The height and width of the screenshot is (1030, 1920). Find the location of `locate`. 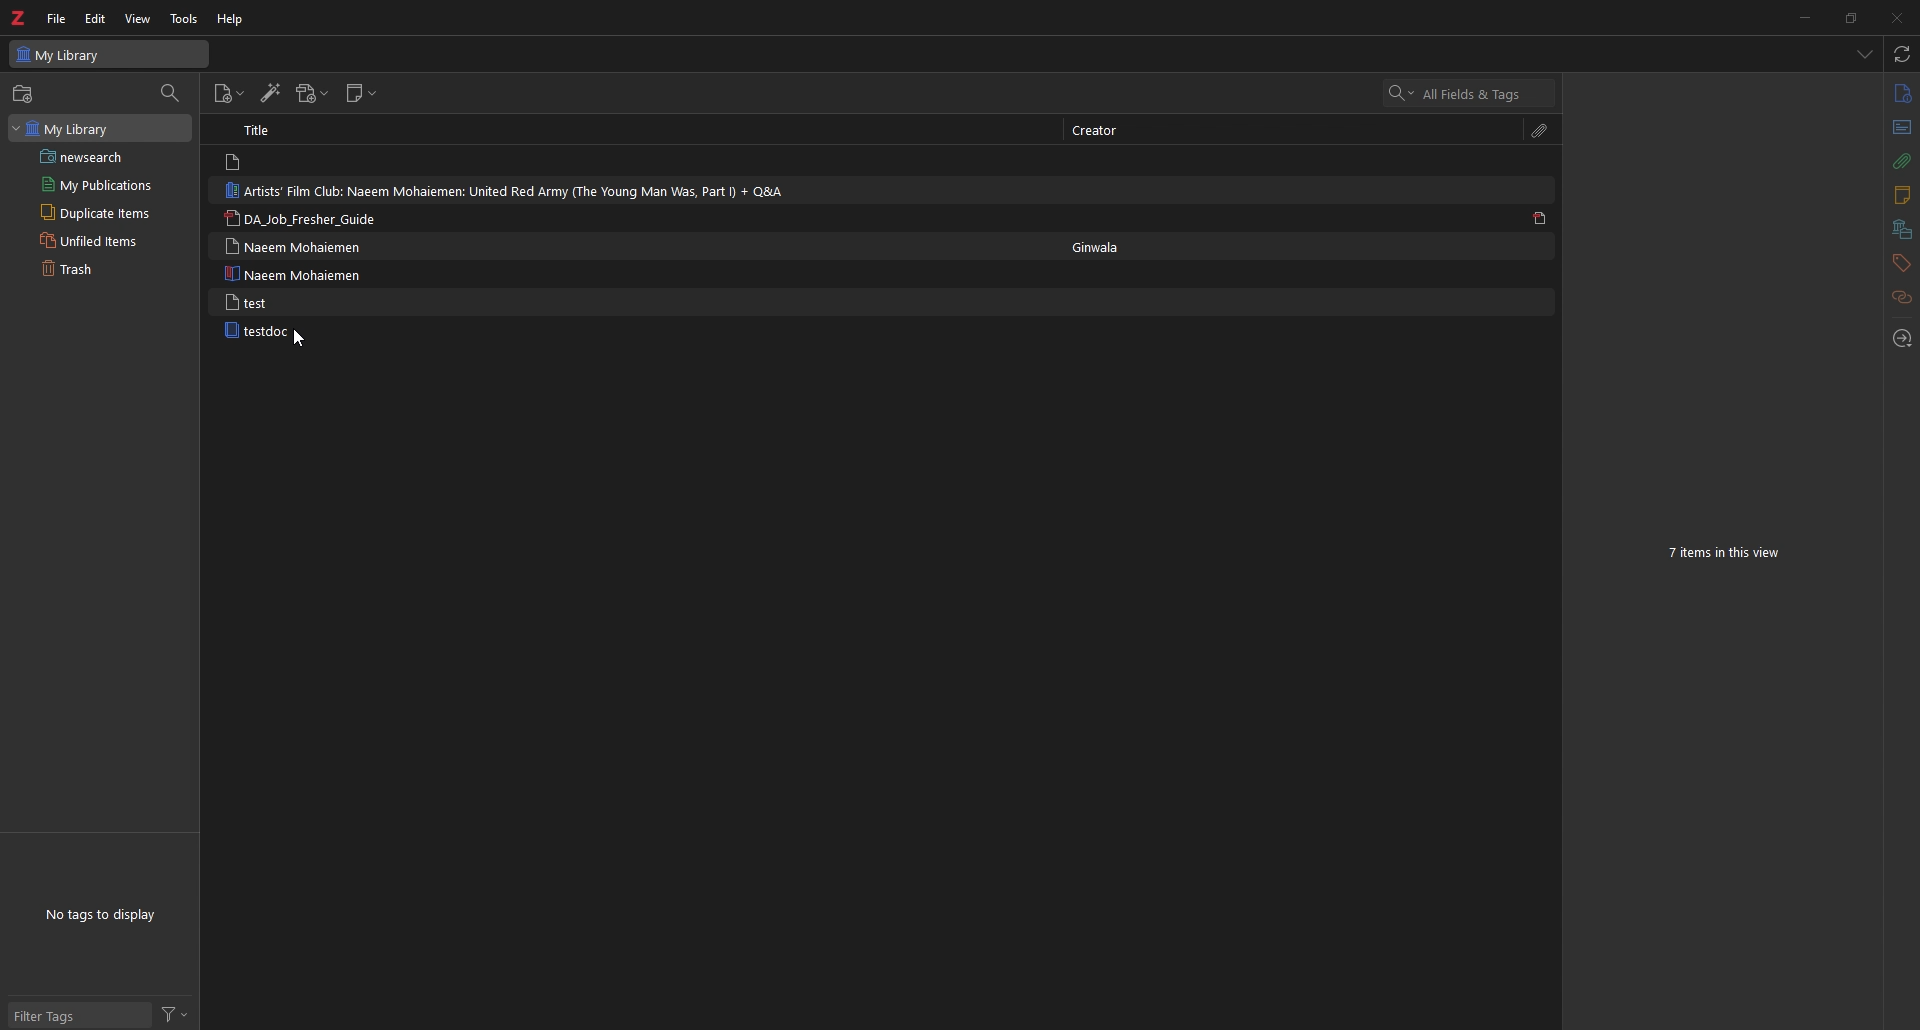

locate is located at coordinates (1903, 340).